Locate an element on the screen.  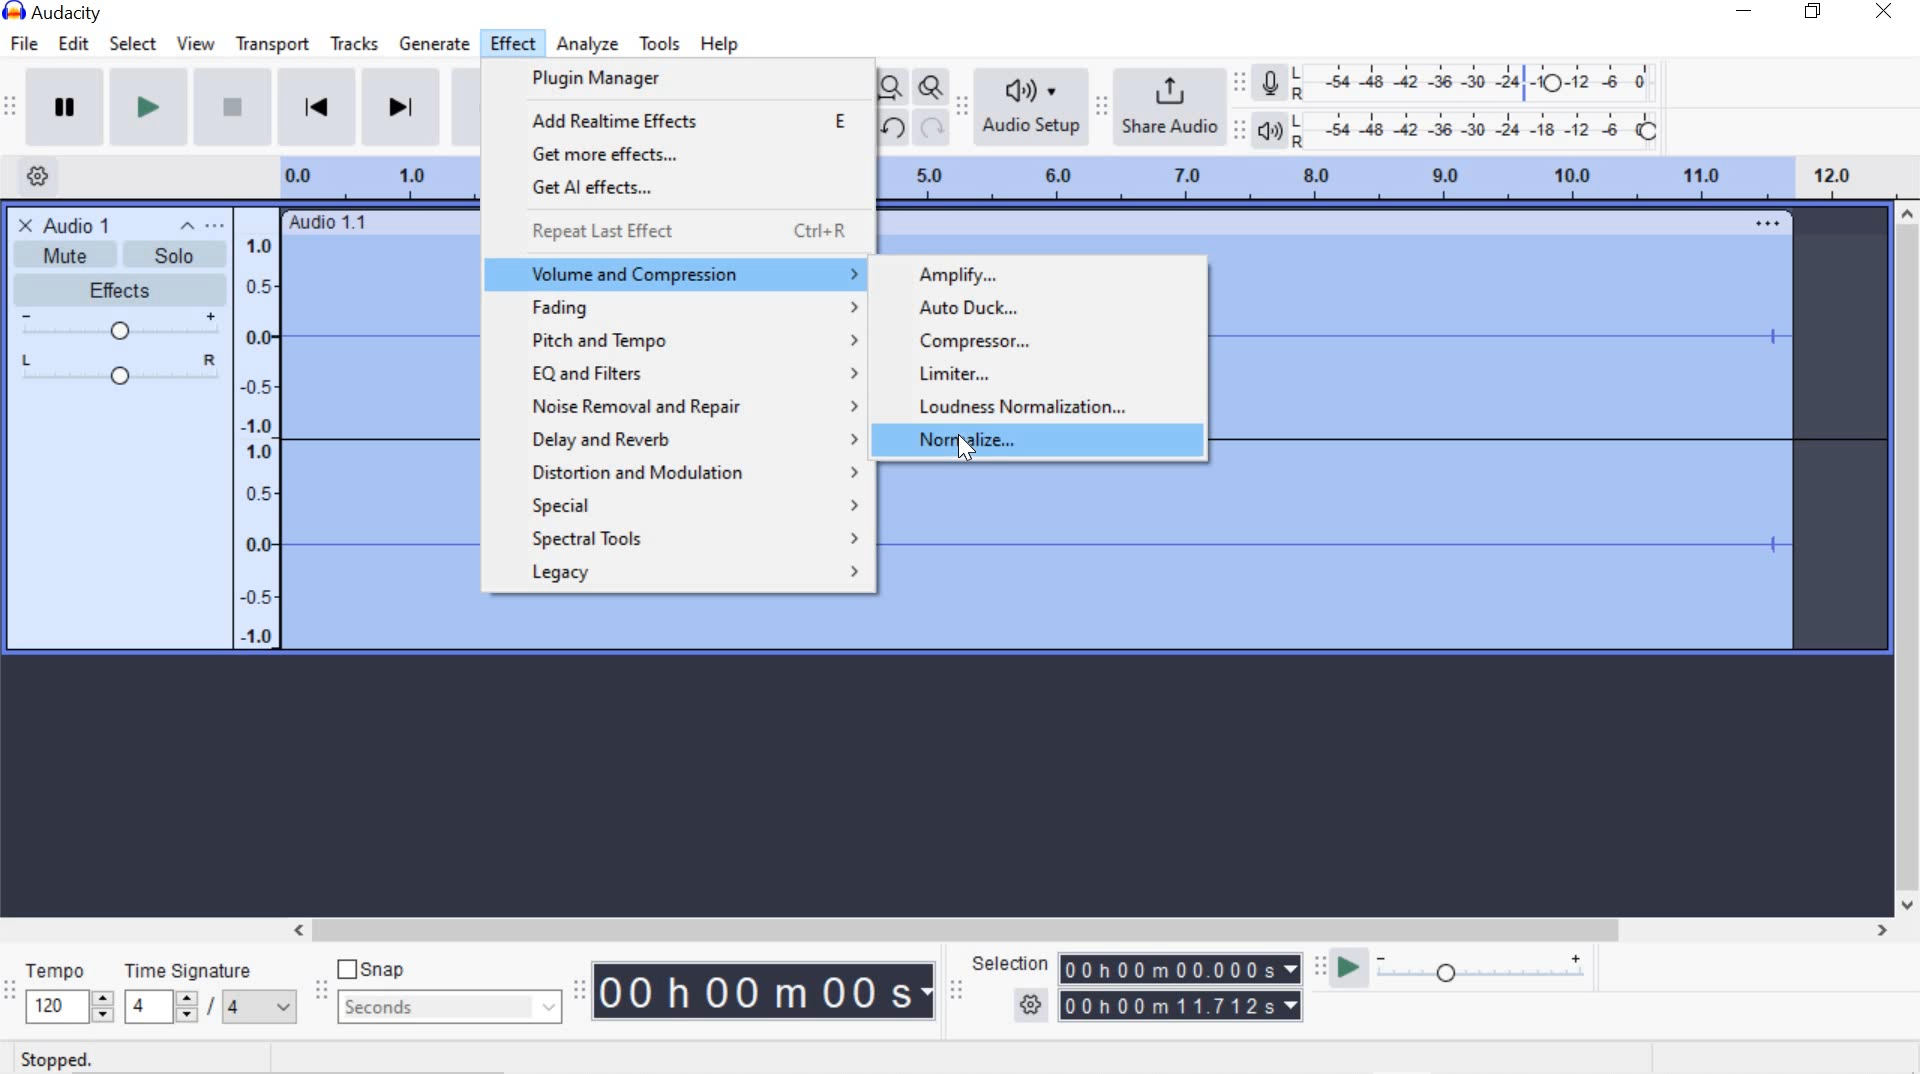
STOPPED is located at coordinates (56, 1059).